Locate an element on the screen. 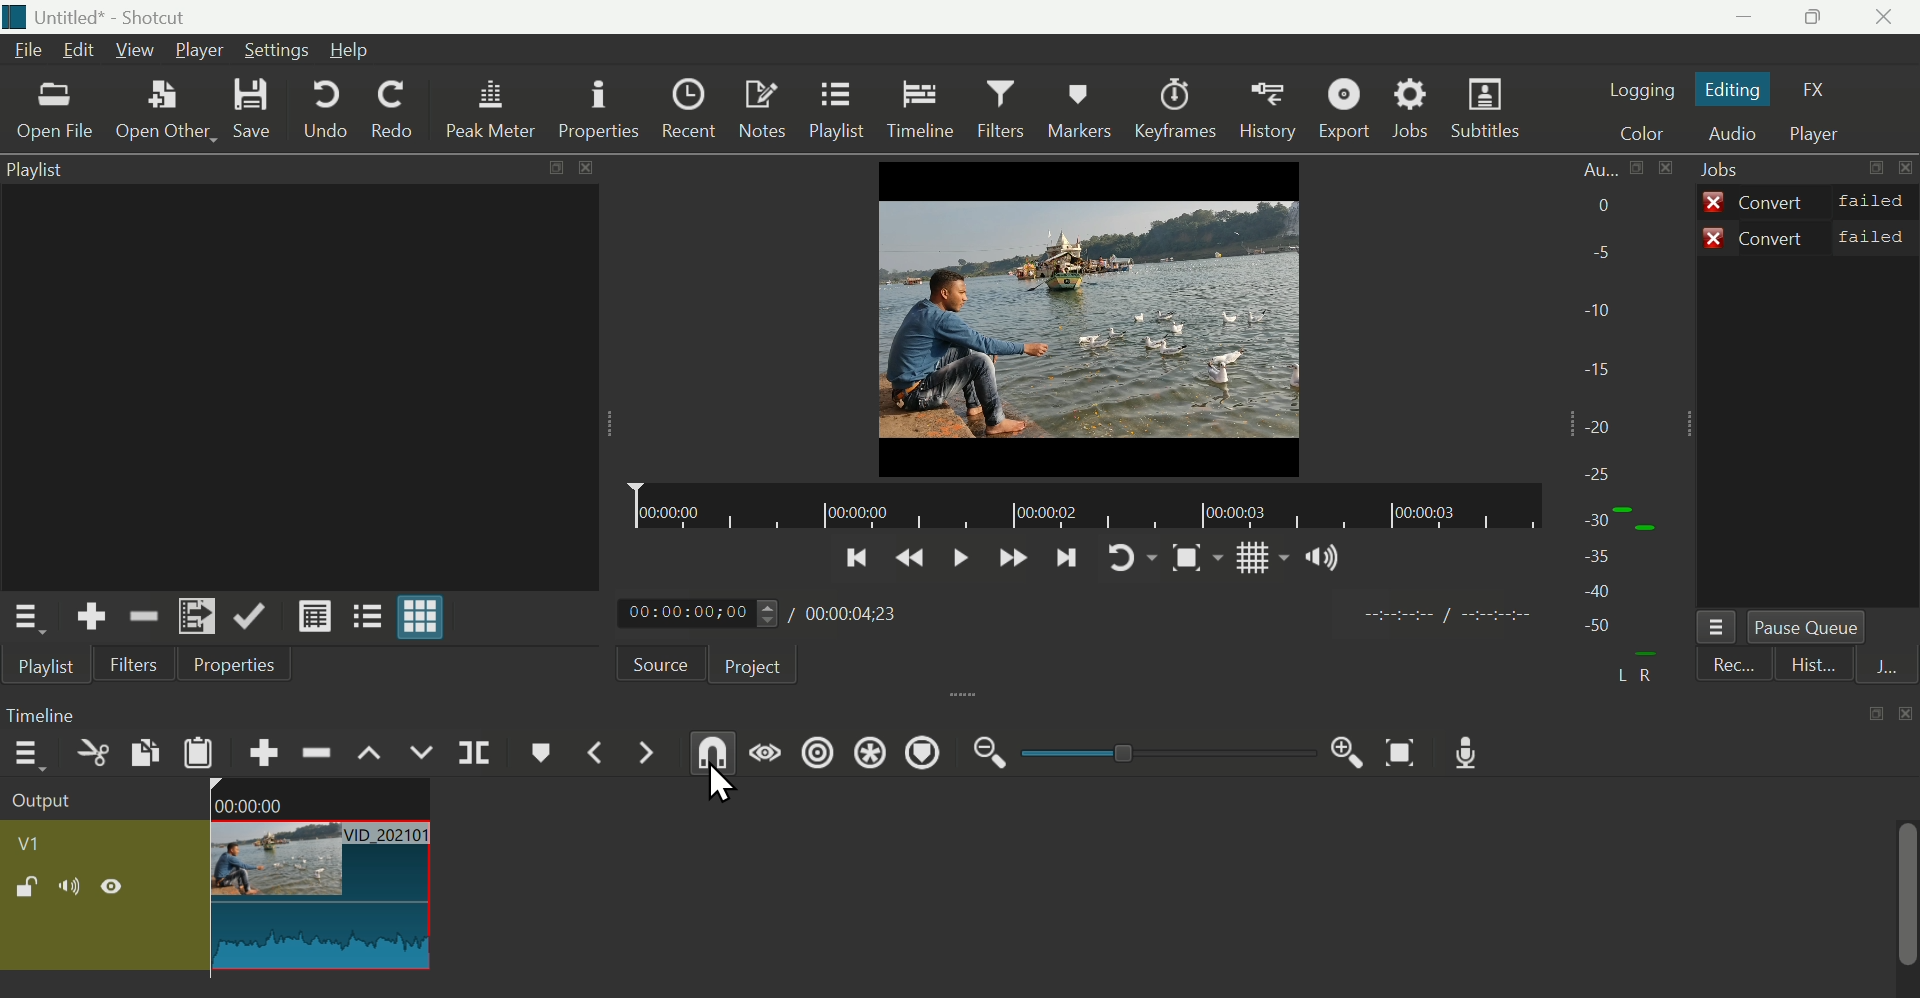 Image resolution: width=1920 pixels, height=998 pixels. Peak Meter is located at coordinates (492, 108).